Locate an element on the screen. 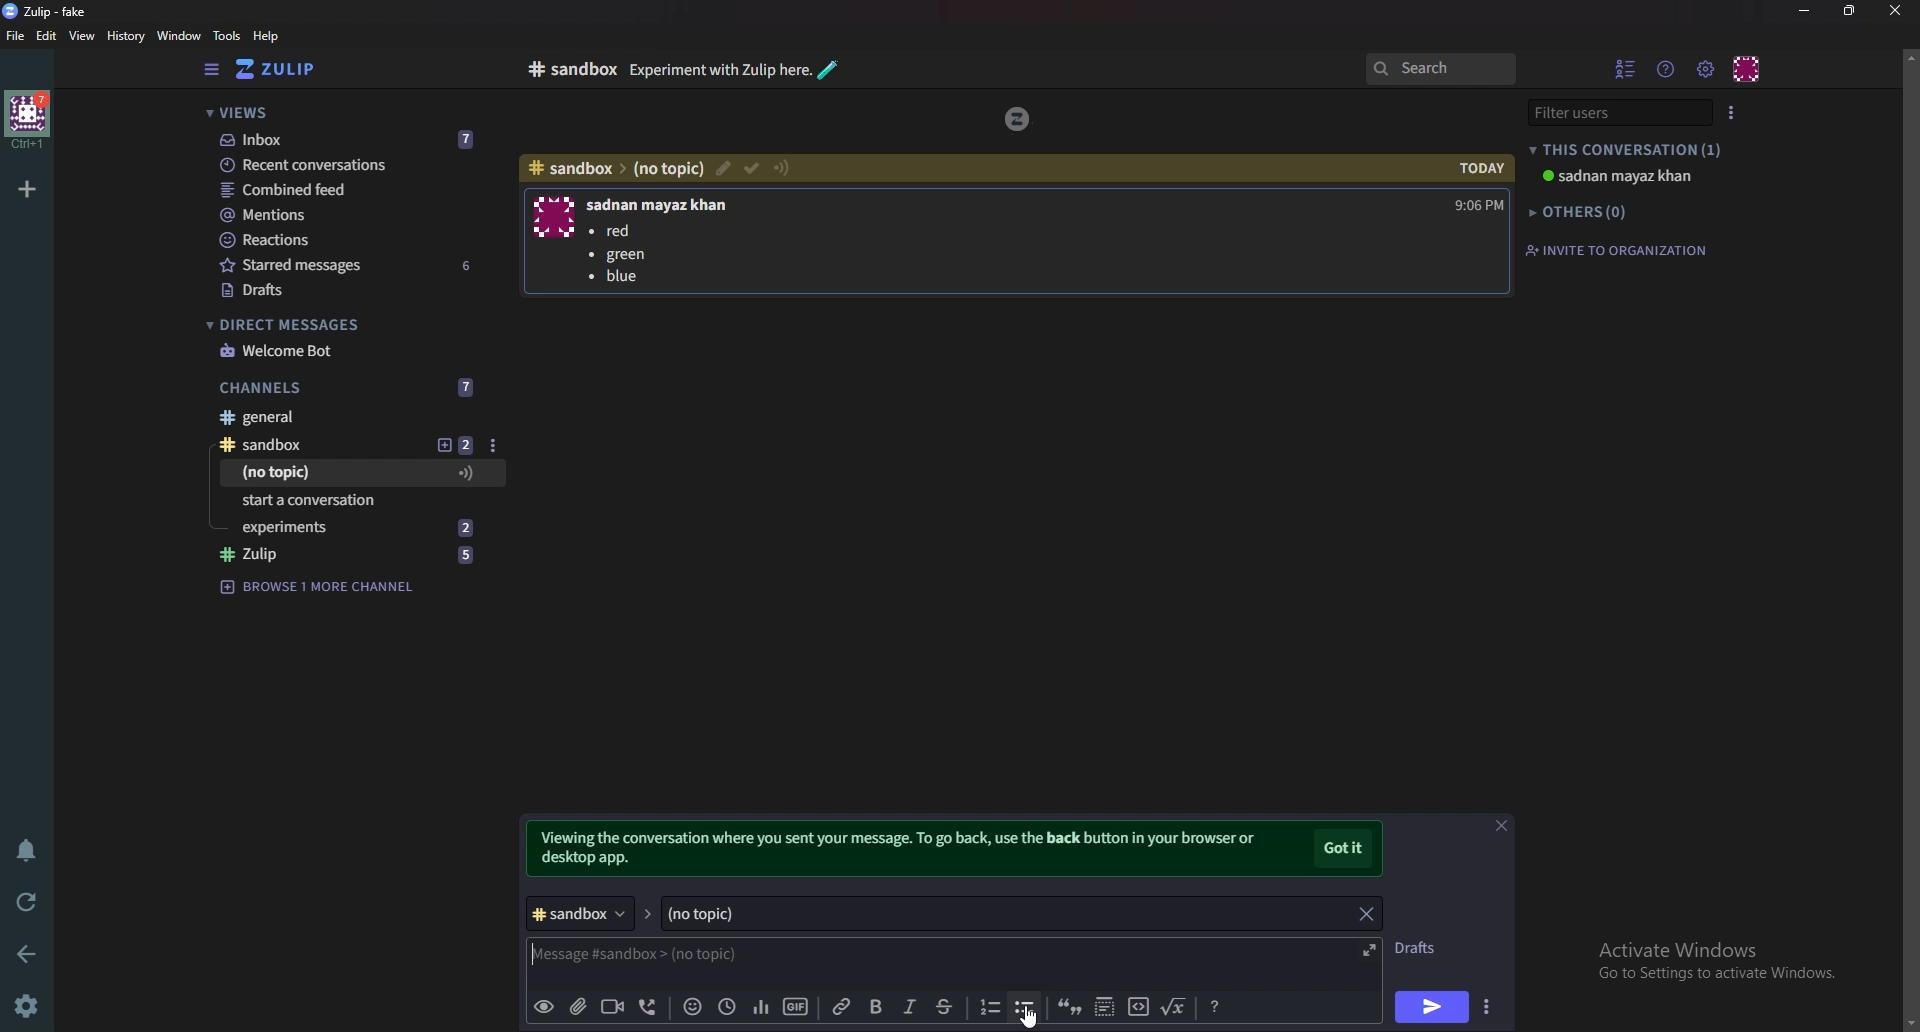  bold is located at coordinates (879, 1008).